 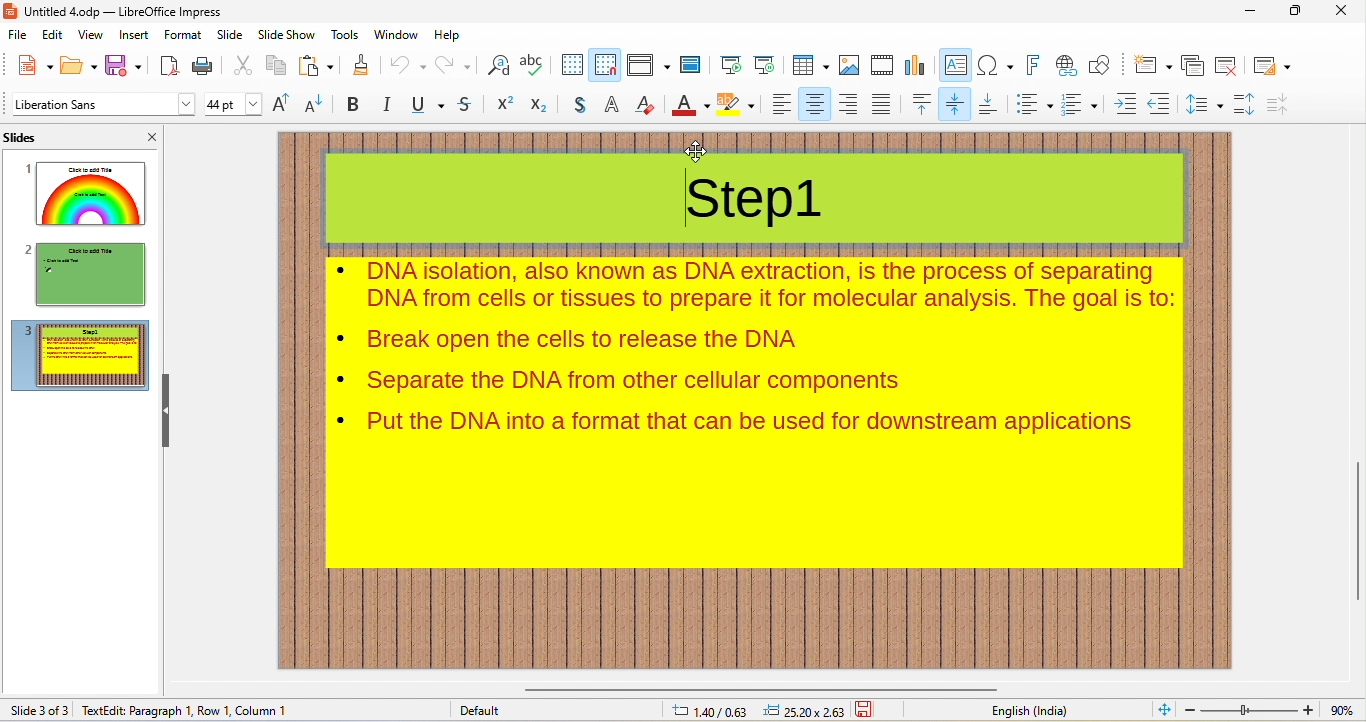 What do you see at coordinates (94, 36) in the screenshot?
I see `view` at bounding box center [94, 36].